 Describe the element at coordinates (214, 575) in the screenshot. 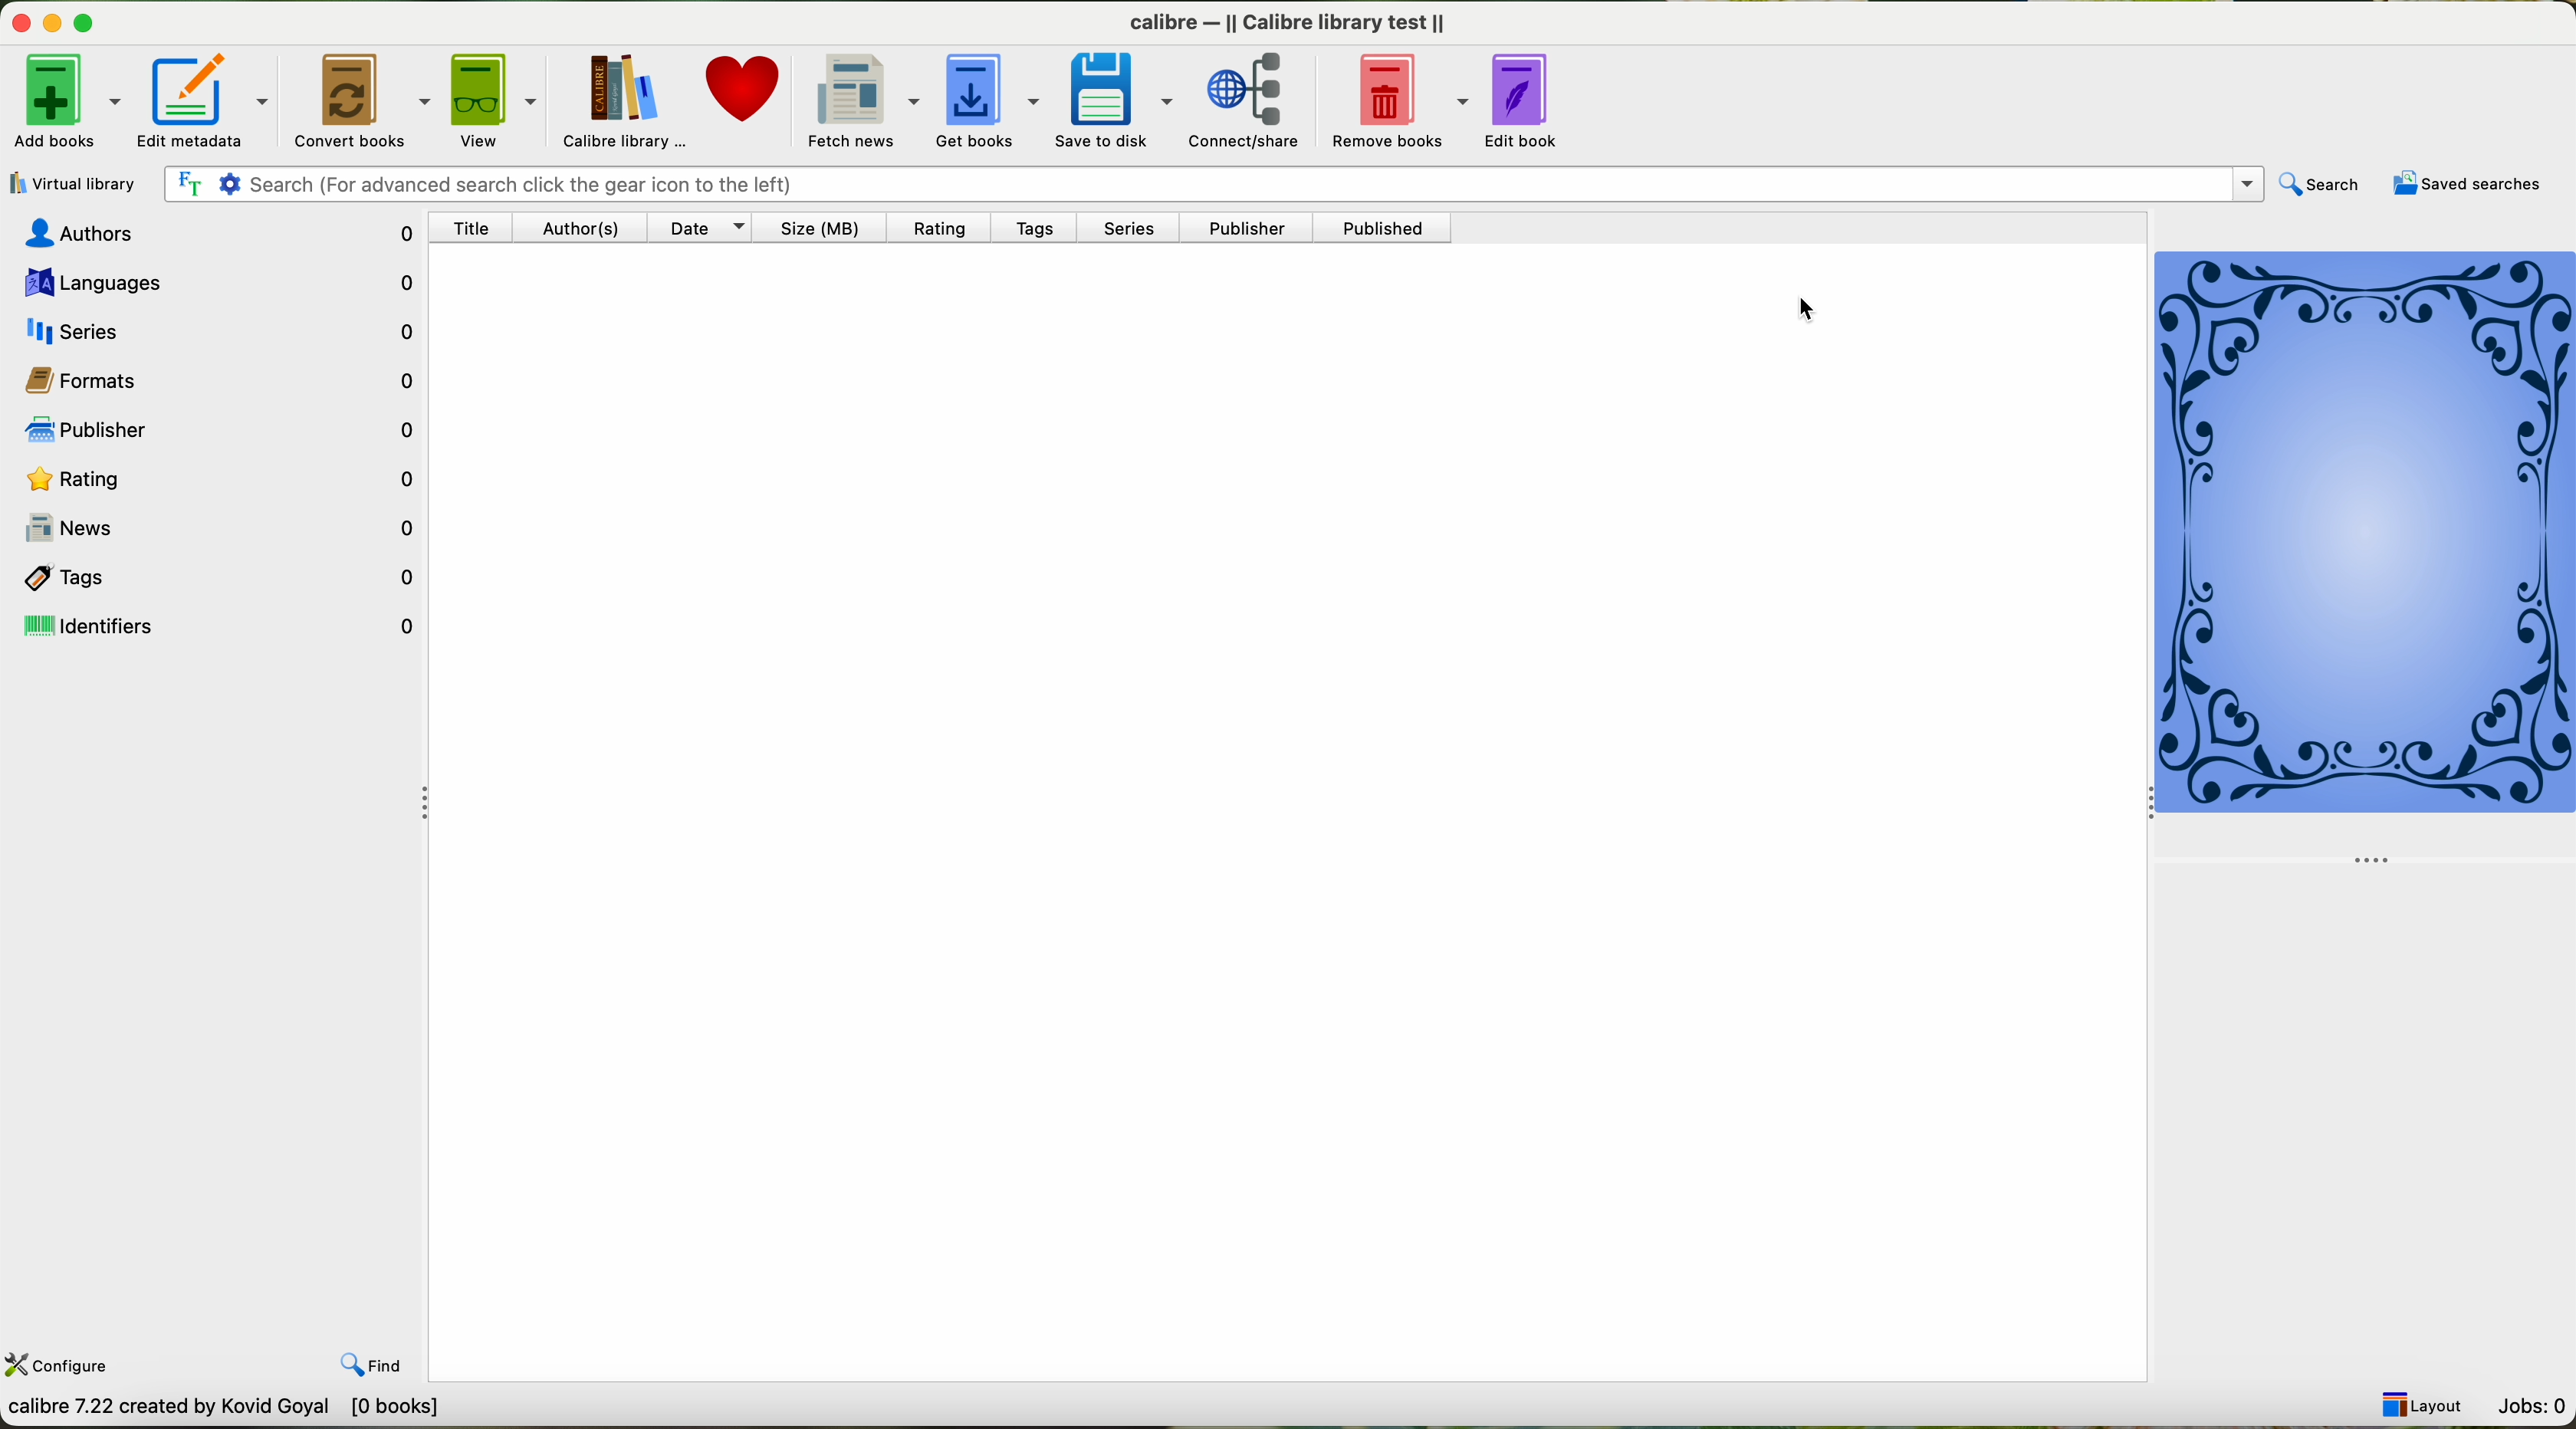

I see `tags` at that location.